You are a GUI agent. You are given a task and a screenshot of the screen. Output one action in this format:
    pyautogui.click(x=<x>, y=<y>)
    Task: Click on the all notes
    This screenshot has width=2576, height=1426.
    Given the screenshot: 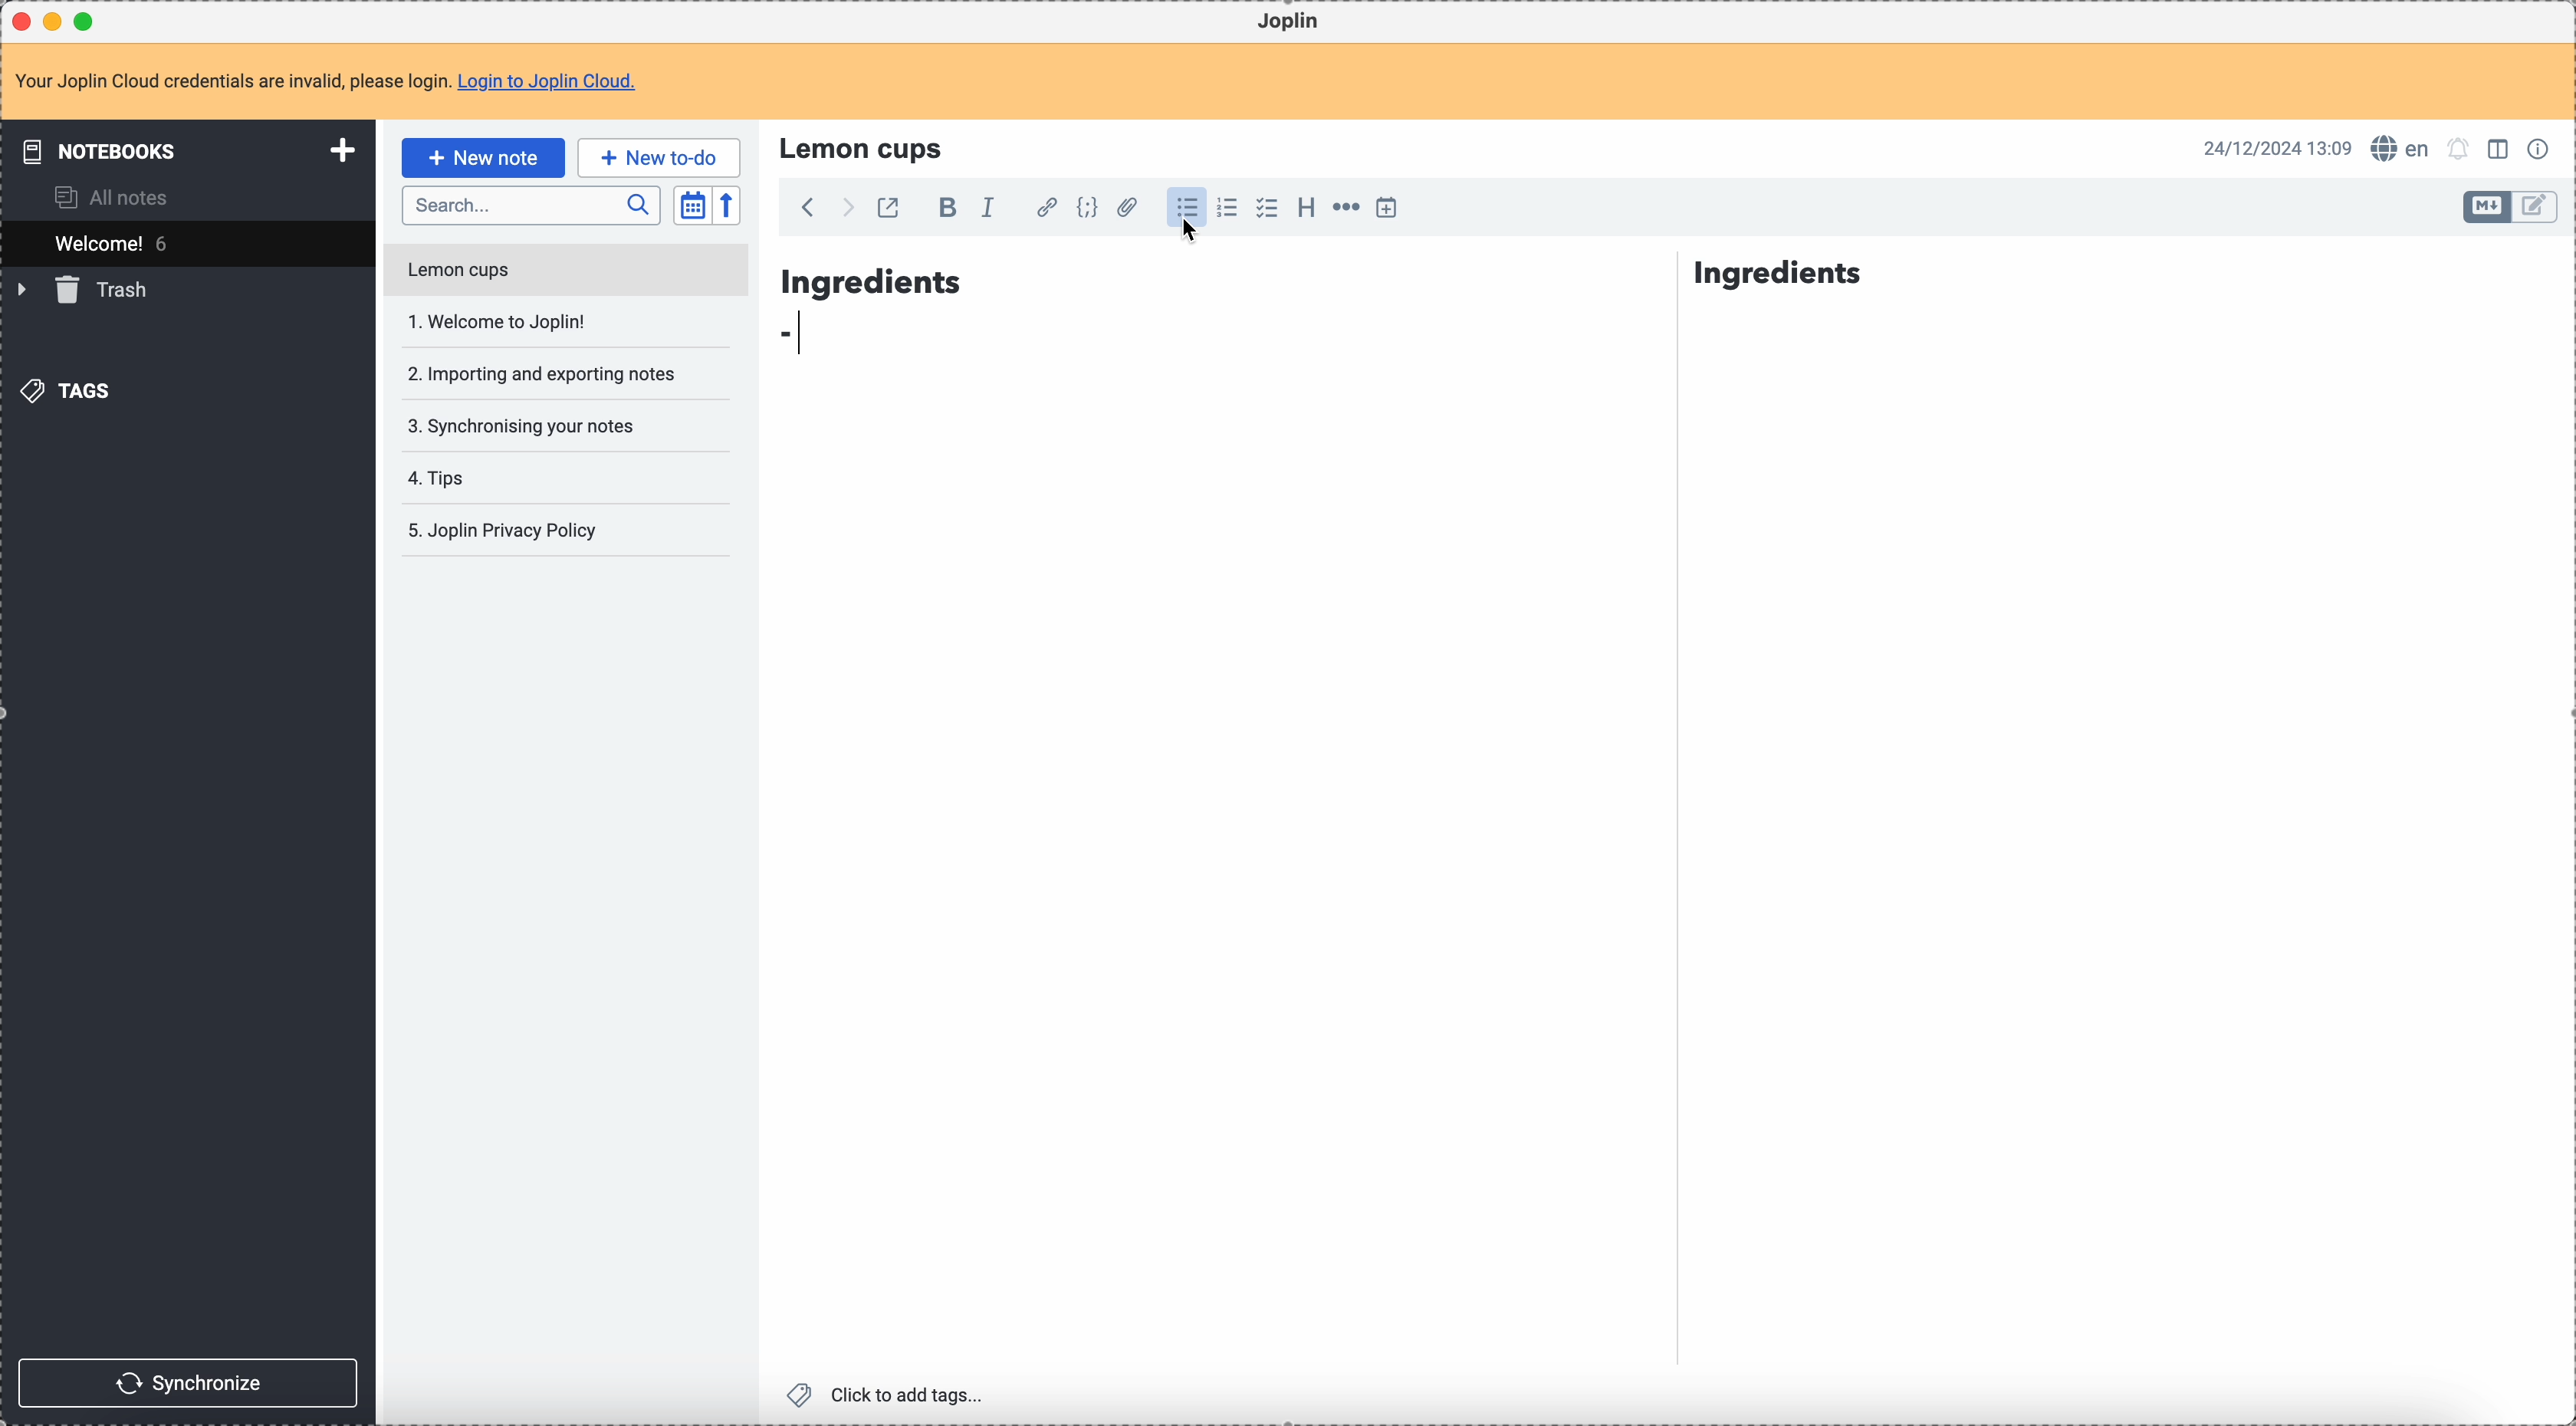 What is the action you would take?
    pyautogui.click(x=118, y=196)
    